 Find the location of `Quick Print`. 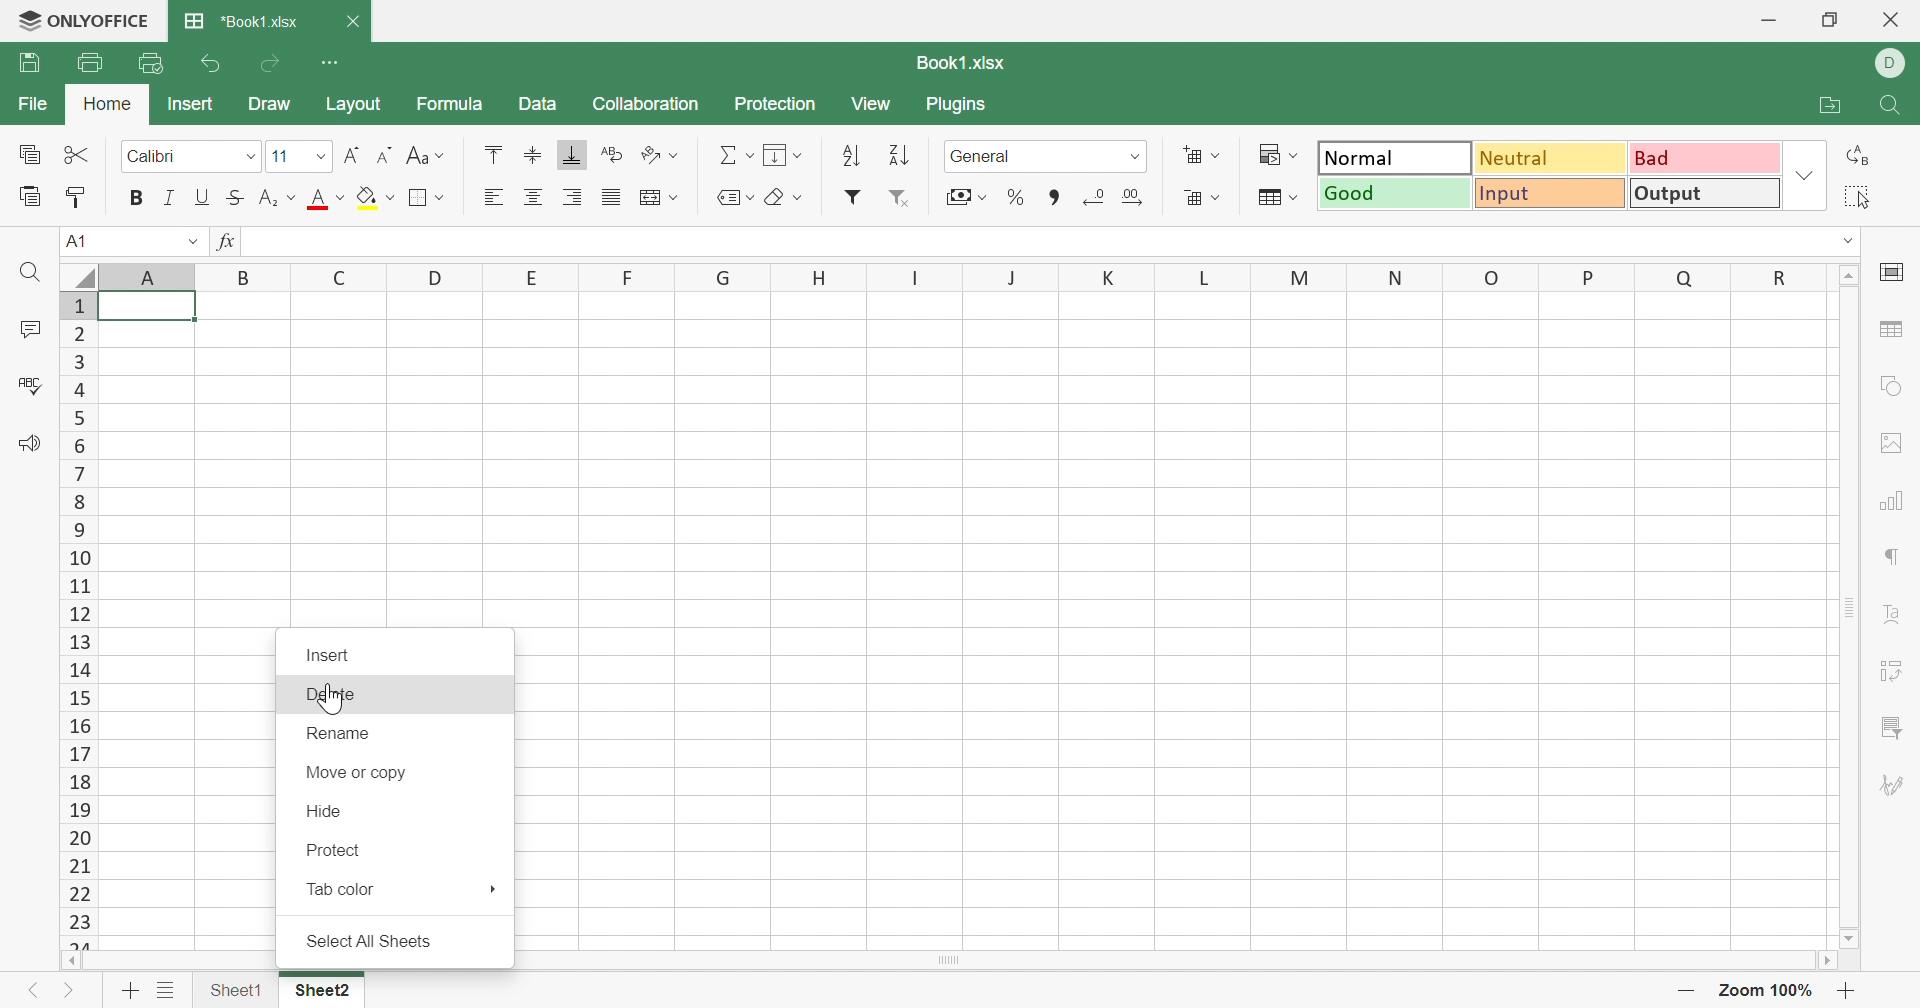

Quick Print is located at coordinates (149, 61).